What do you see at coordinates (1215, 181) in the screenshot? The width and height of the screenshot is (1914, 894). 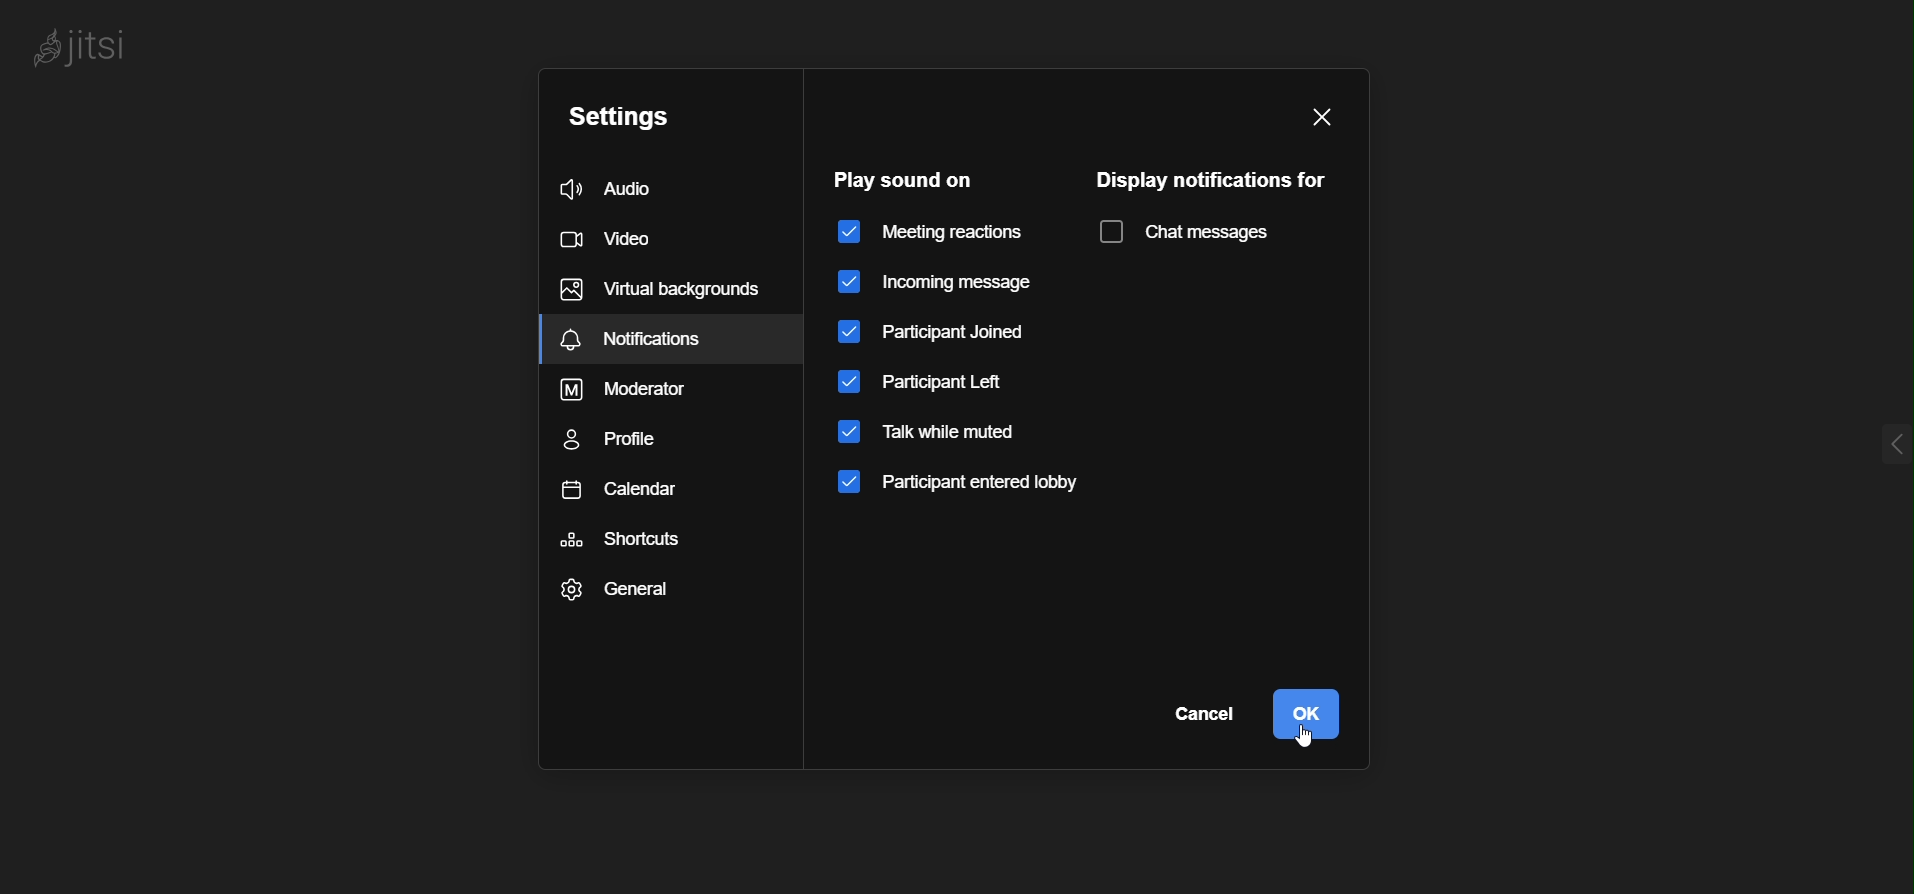 I see `display notification for` at bounding box center [1215, 181].